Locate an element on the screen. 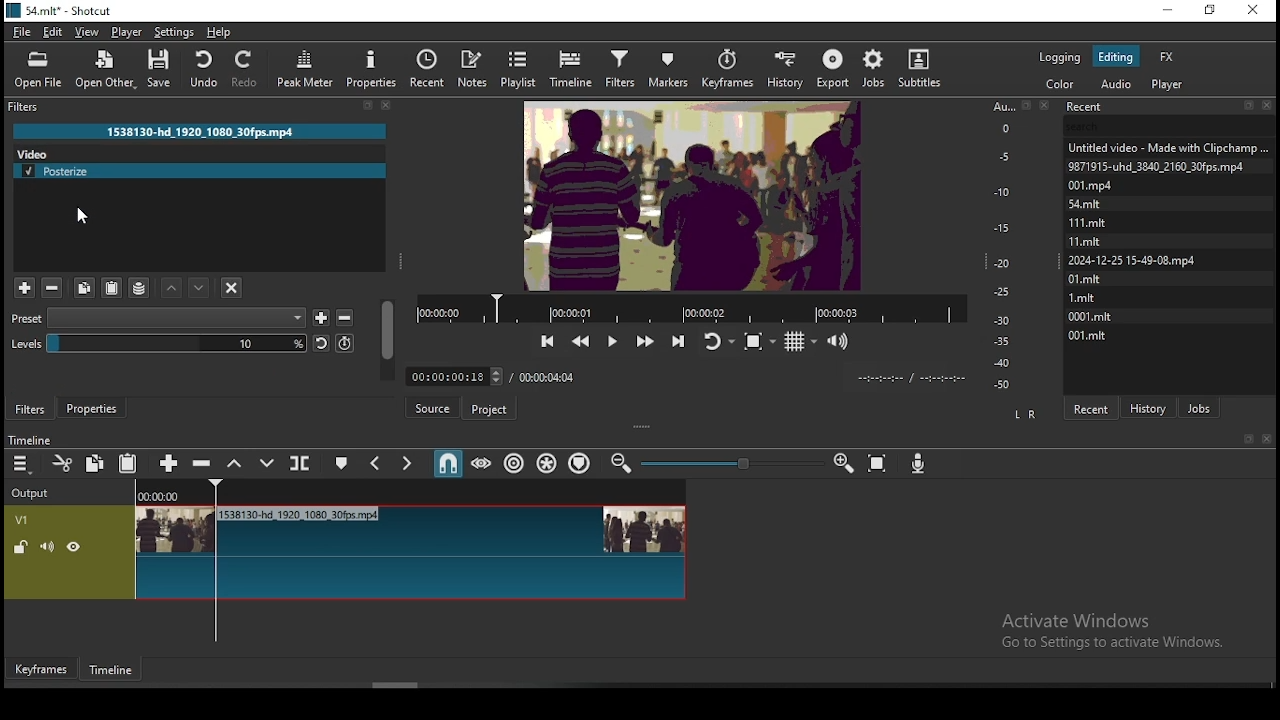  scale is located at coordinates (1005, 246).